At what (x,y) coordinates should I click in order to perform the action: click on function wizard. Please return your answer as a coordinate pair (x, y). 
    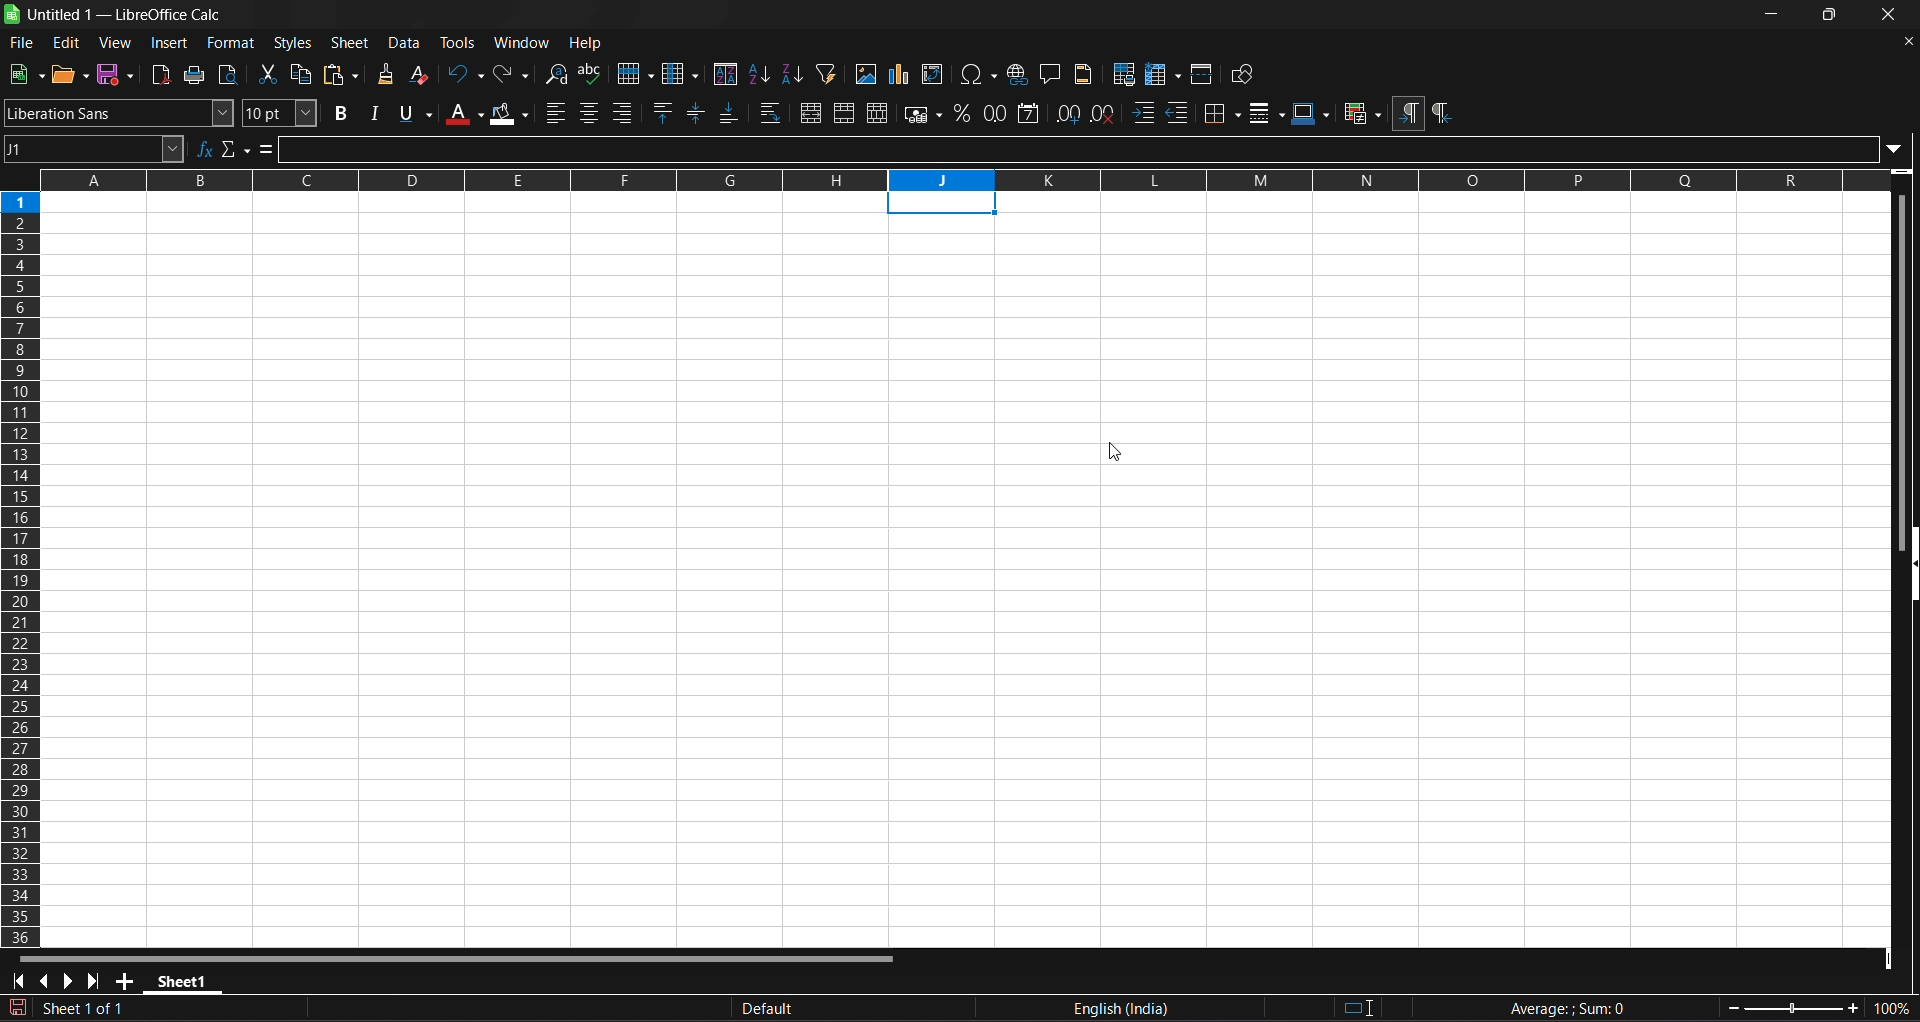
    Looking at the image, I should click on (203, 147).